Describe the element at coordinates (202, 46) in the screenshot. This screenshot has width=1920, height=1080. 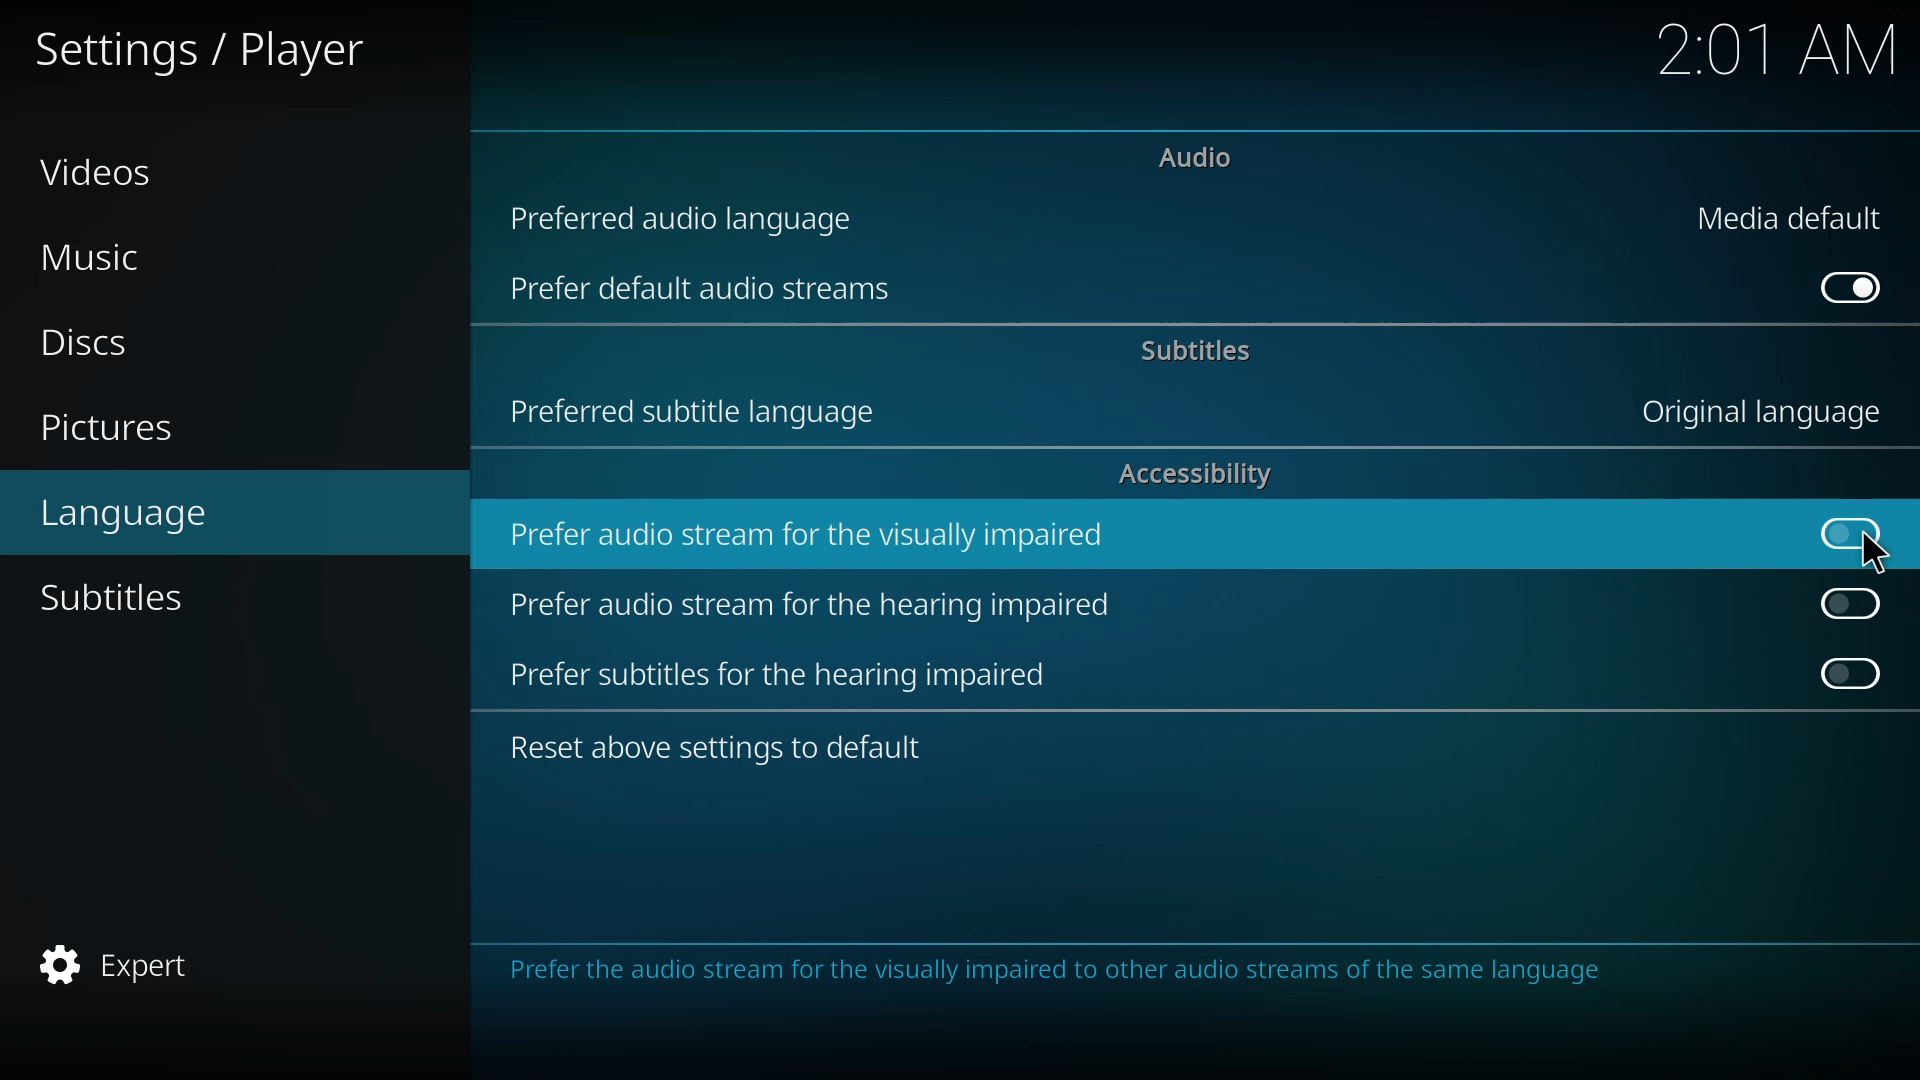
I see `settings player` at that location.